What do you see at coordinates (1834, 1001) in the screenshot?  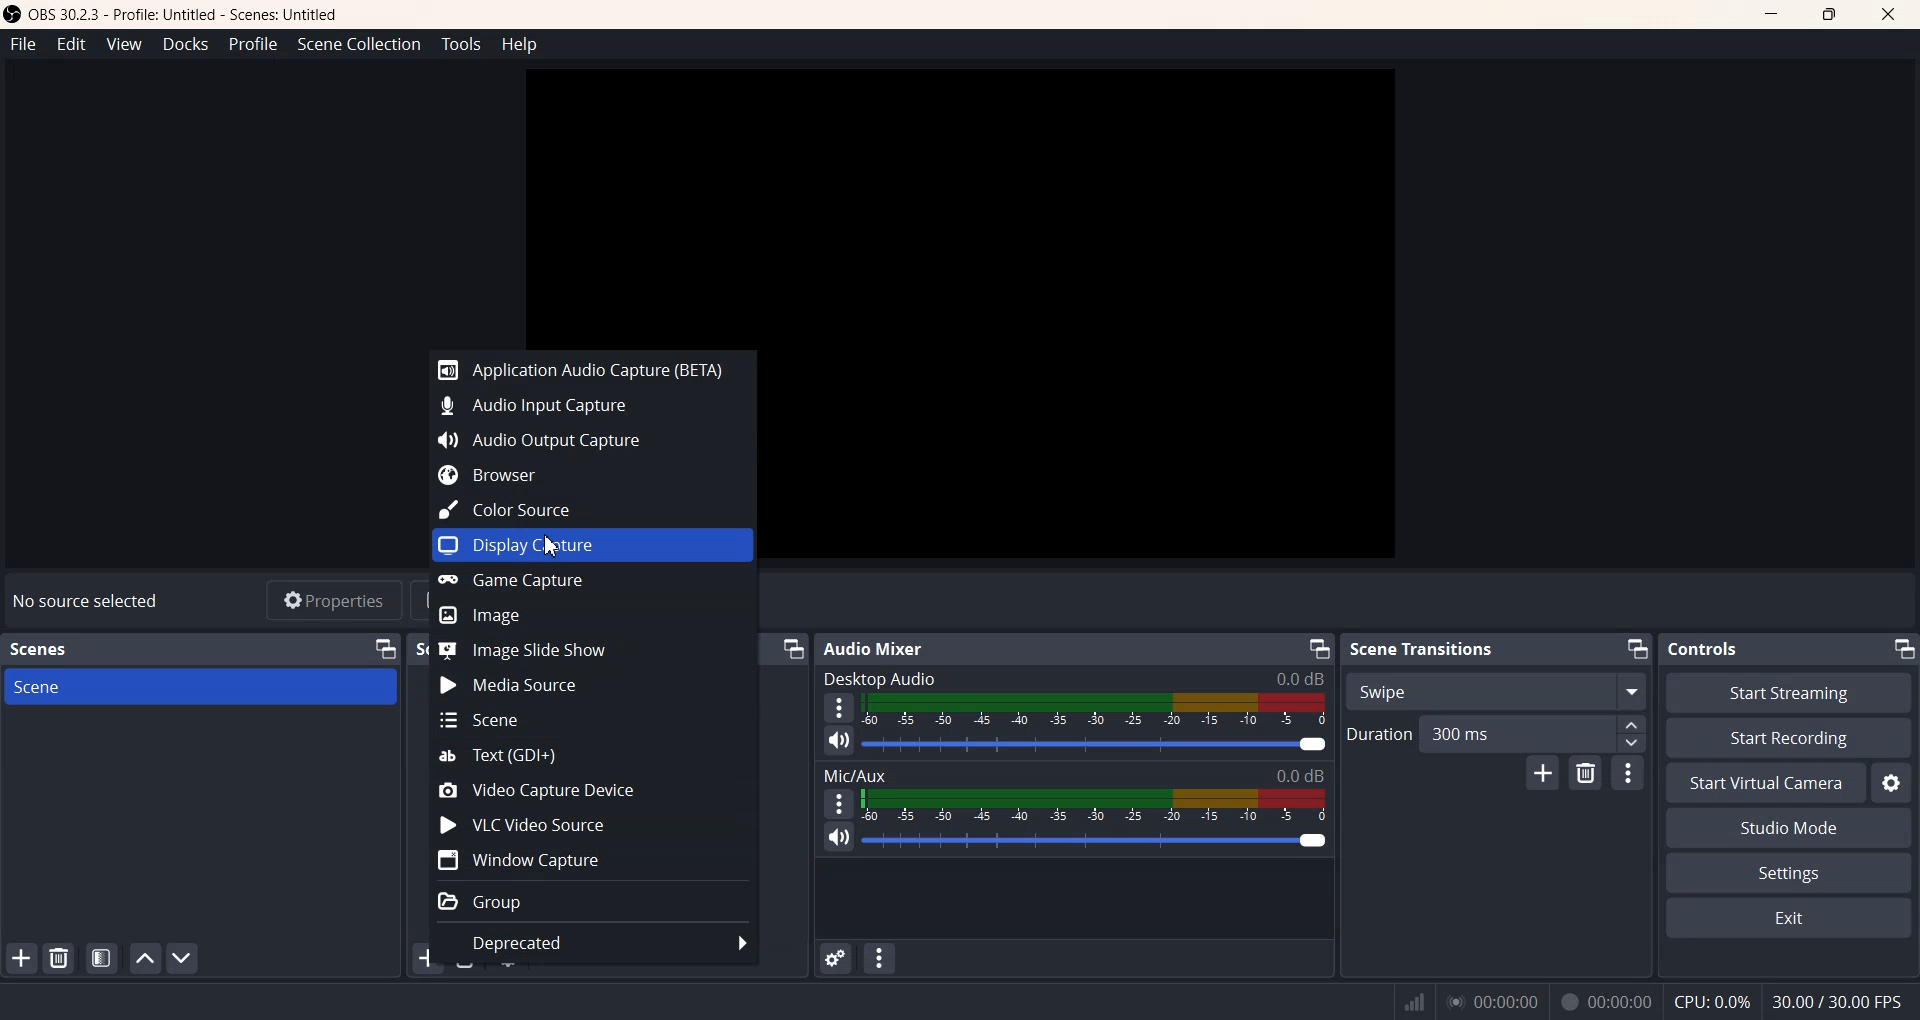 I see `30.00/30.000 FPS` at bounding box center [1834, 1001].